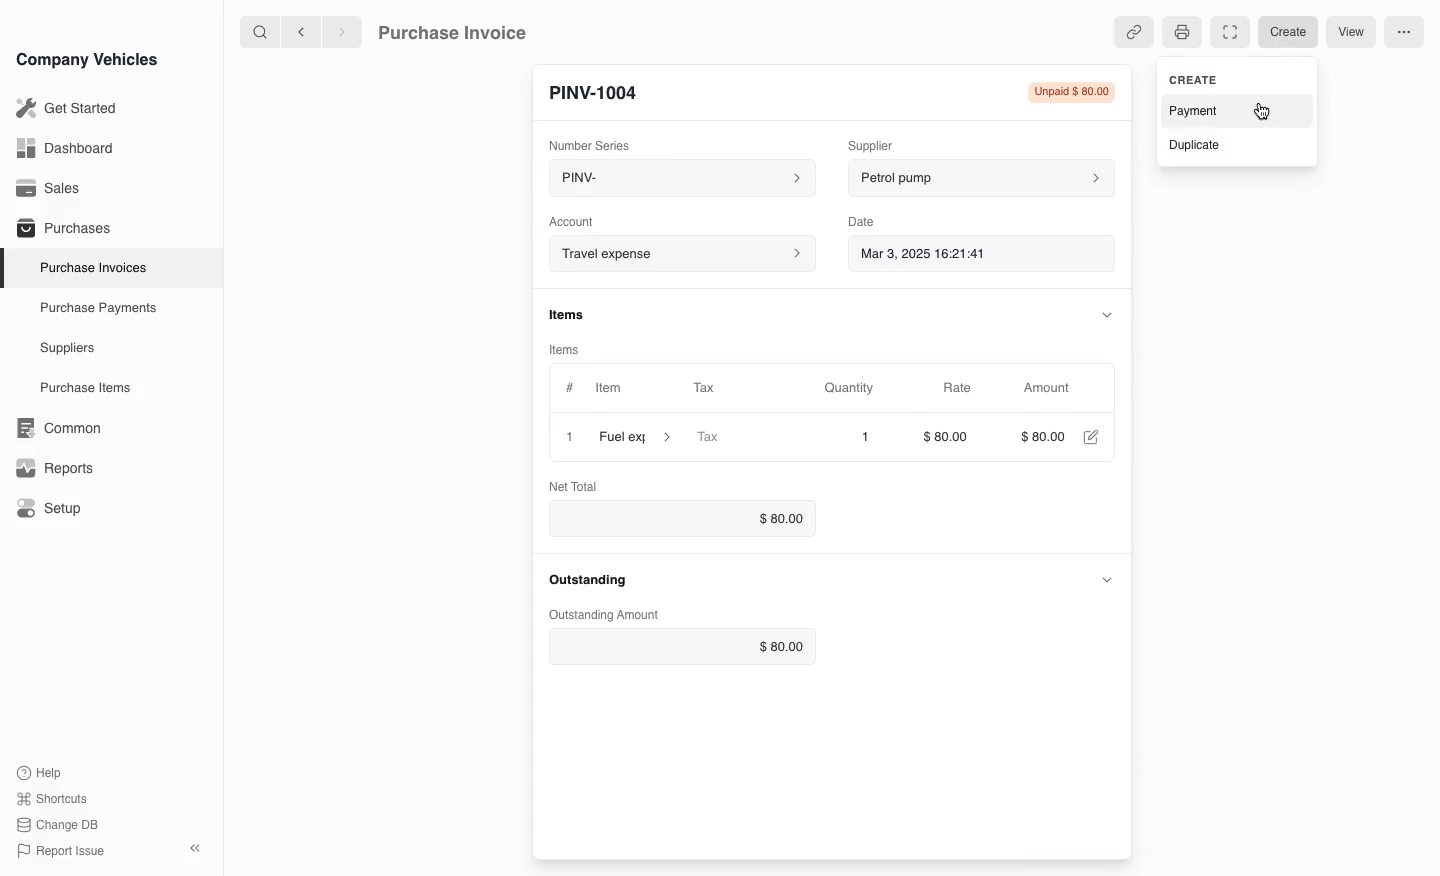 The width and height of the screenshot is (1440, 876). What do you see at coordinates (679, 254) in the screenshot?
I see `Account` at bounding box center [679, 254].